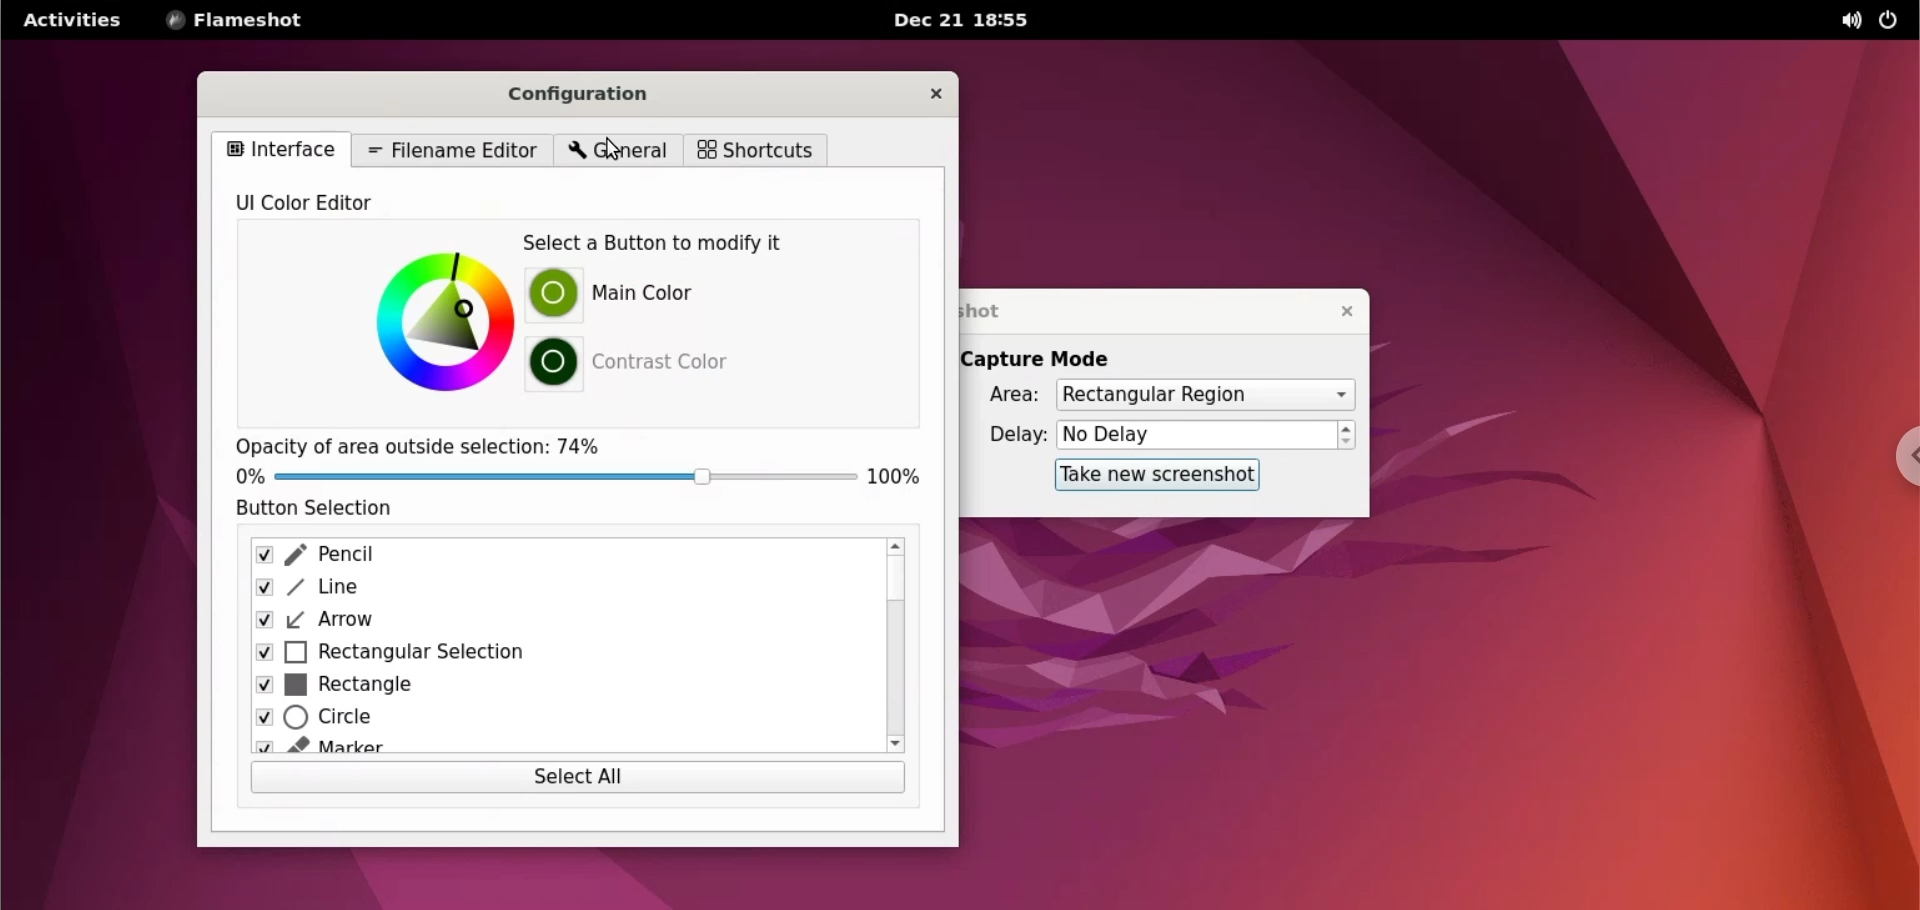  Describe the element at coordinates (71, 27) in the screenshot. I see `Activities` at that location.